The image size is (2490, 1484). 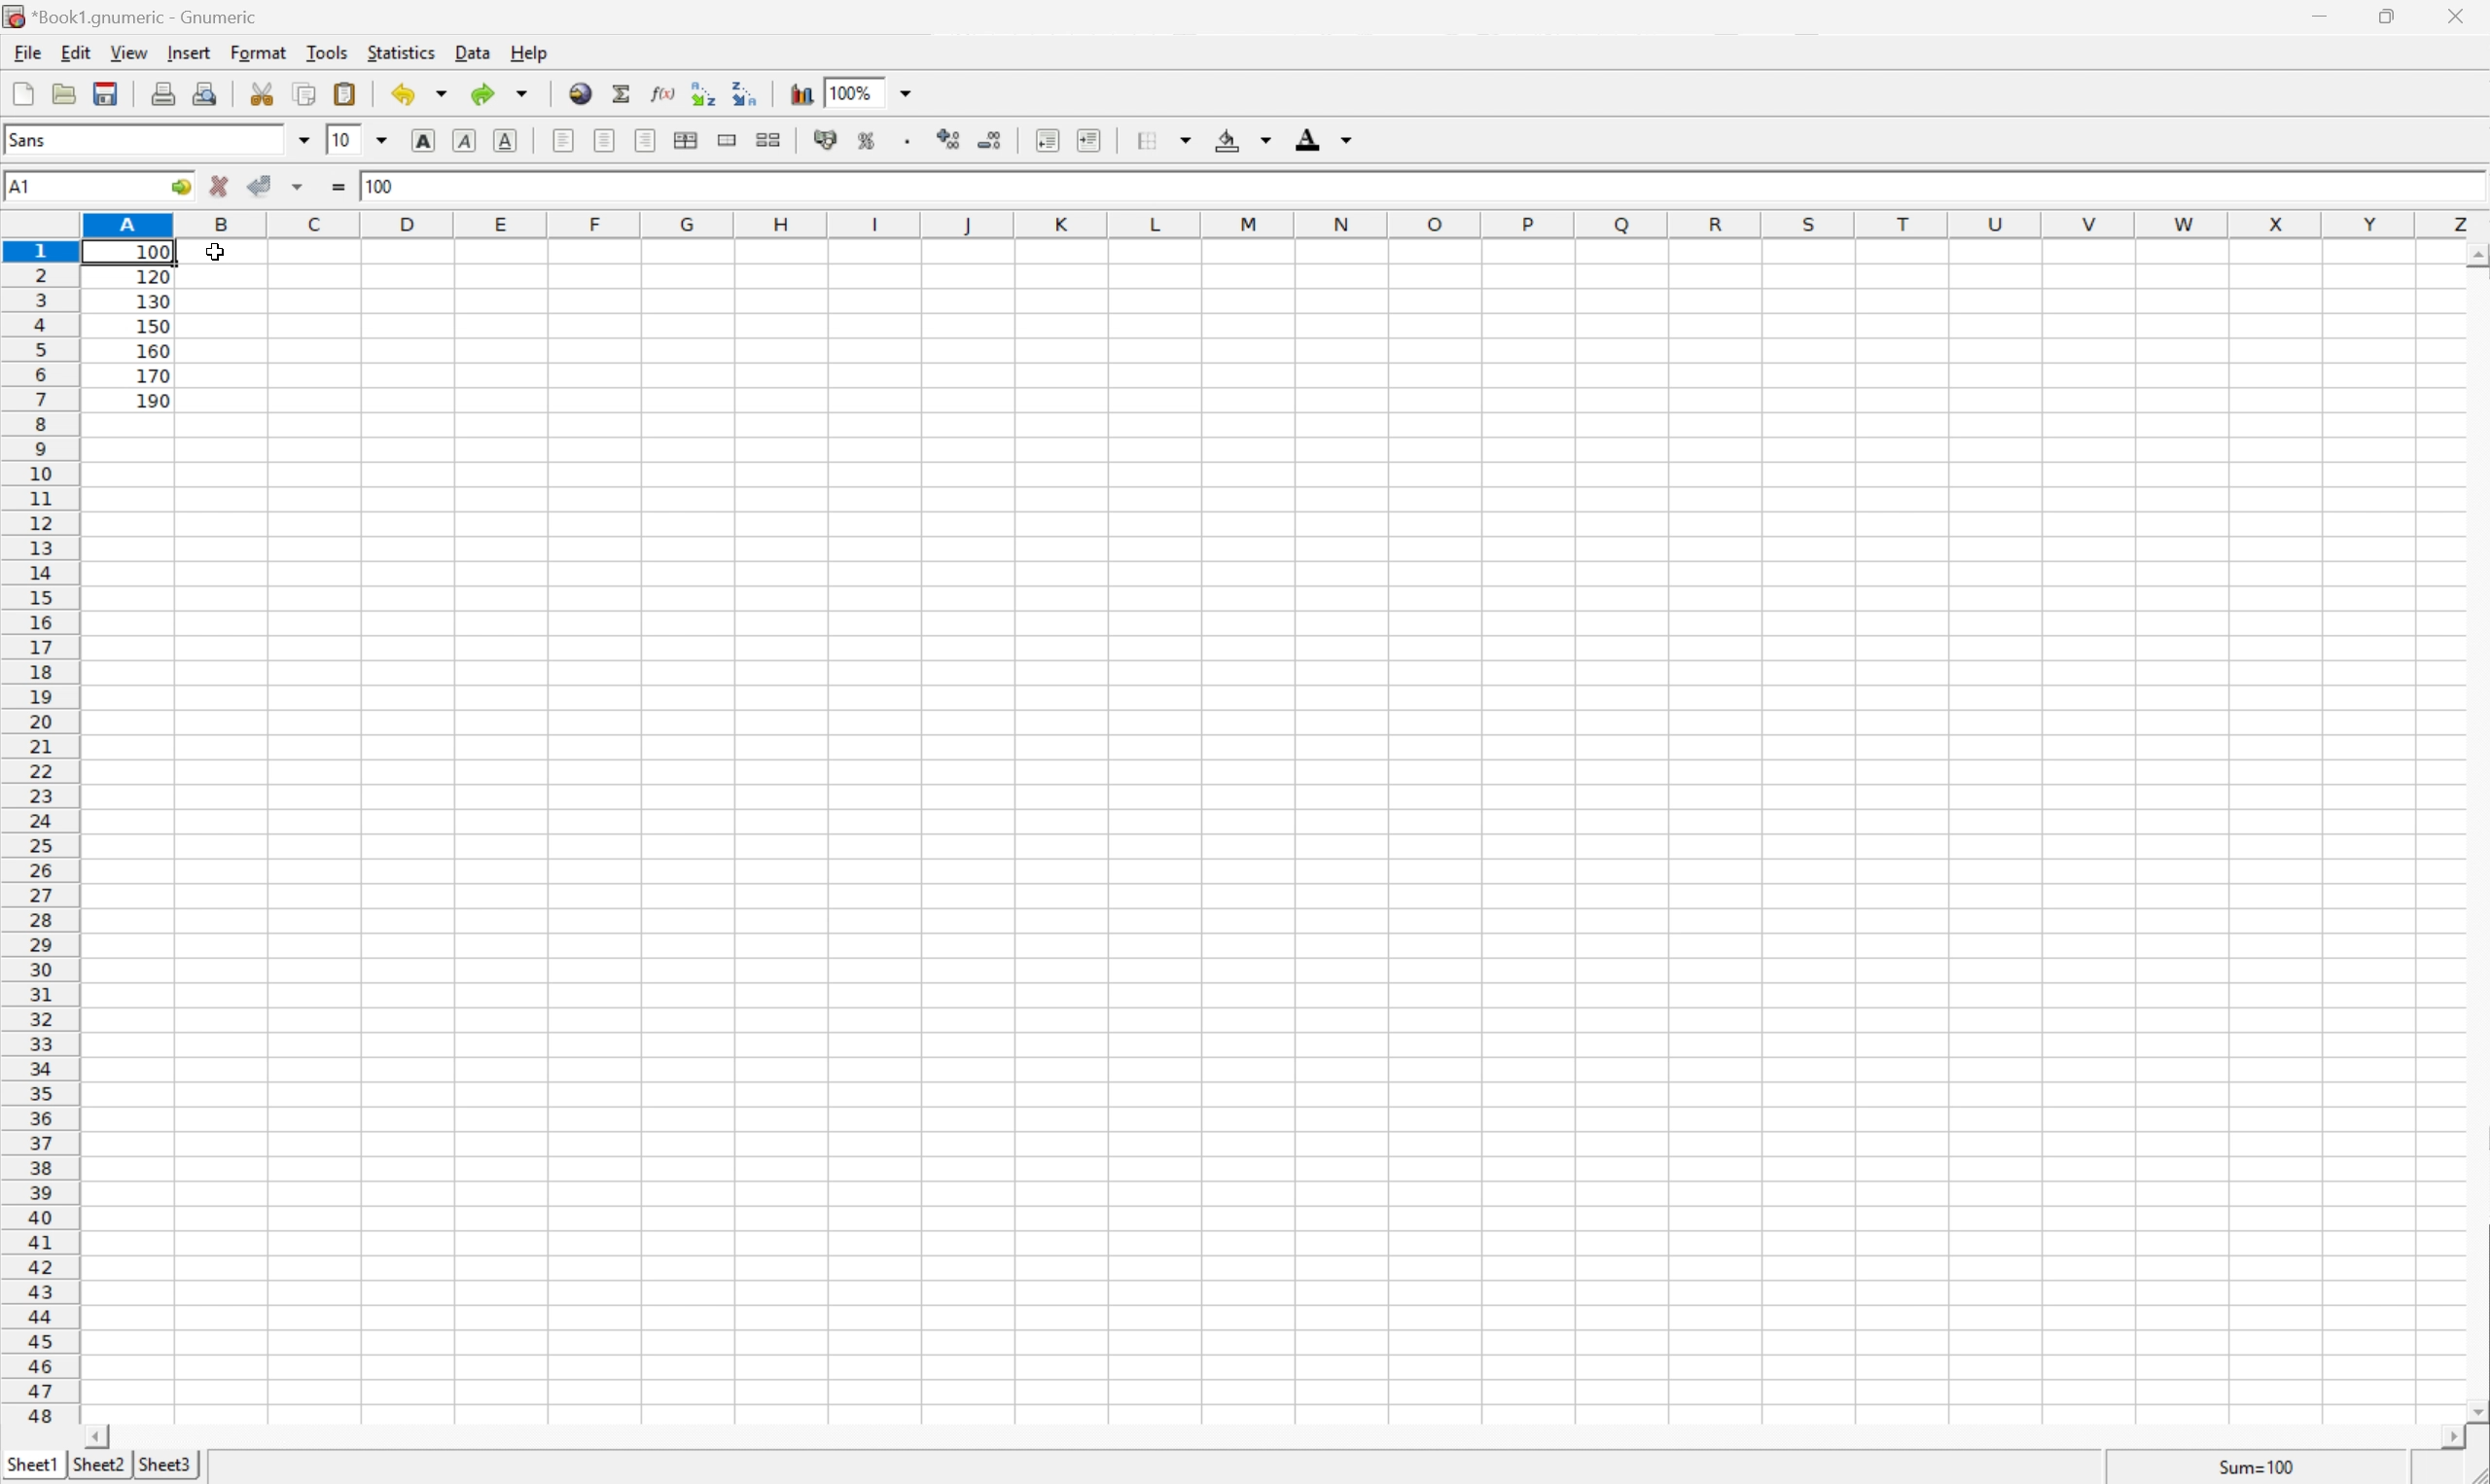 I want to click on Scroll Right, so click(x=2442, y=1434).